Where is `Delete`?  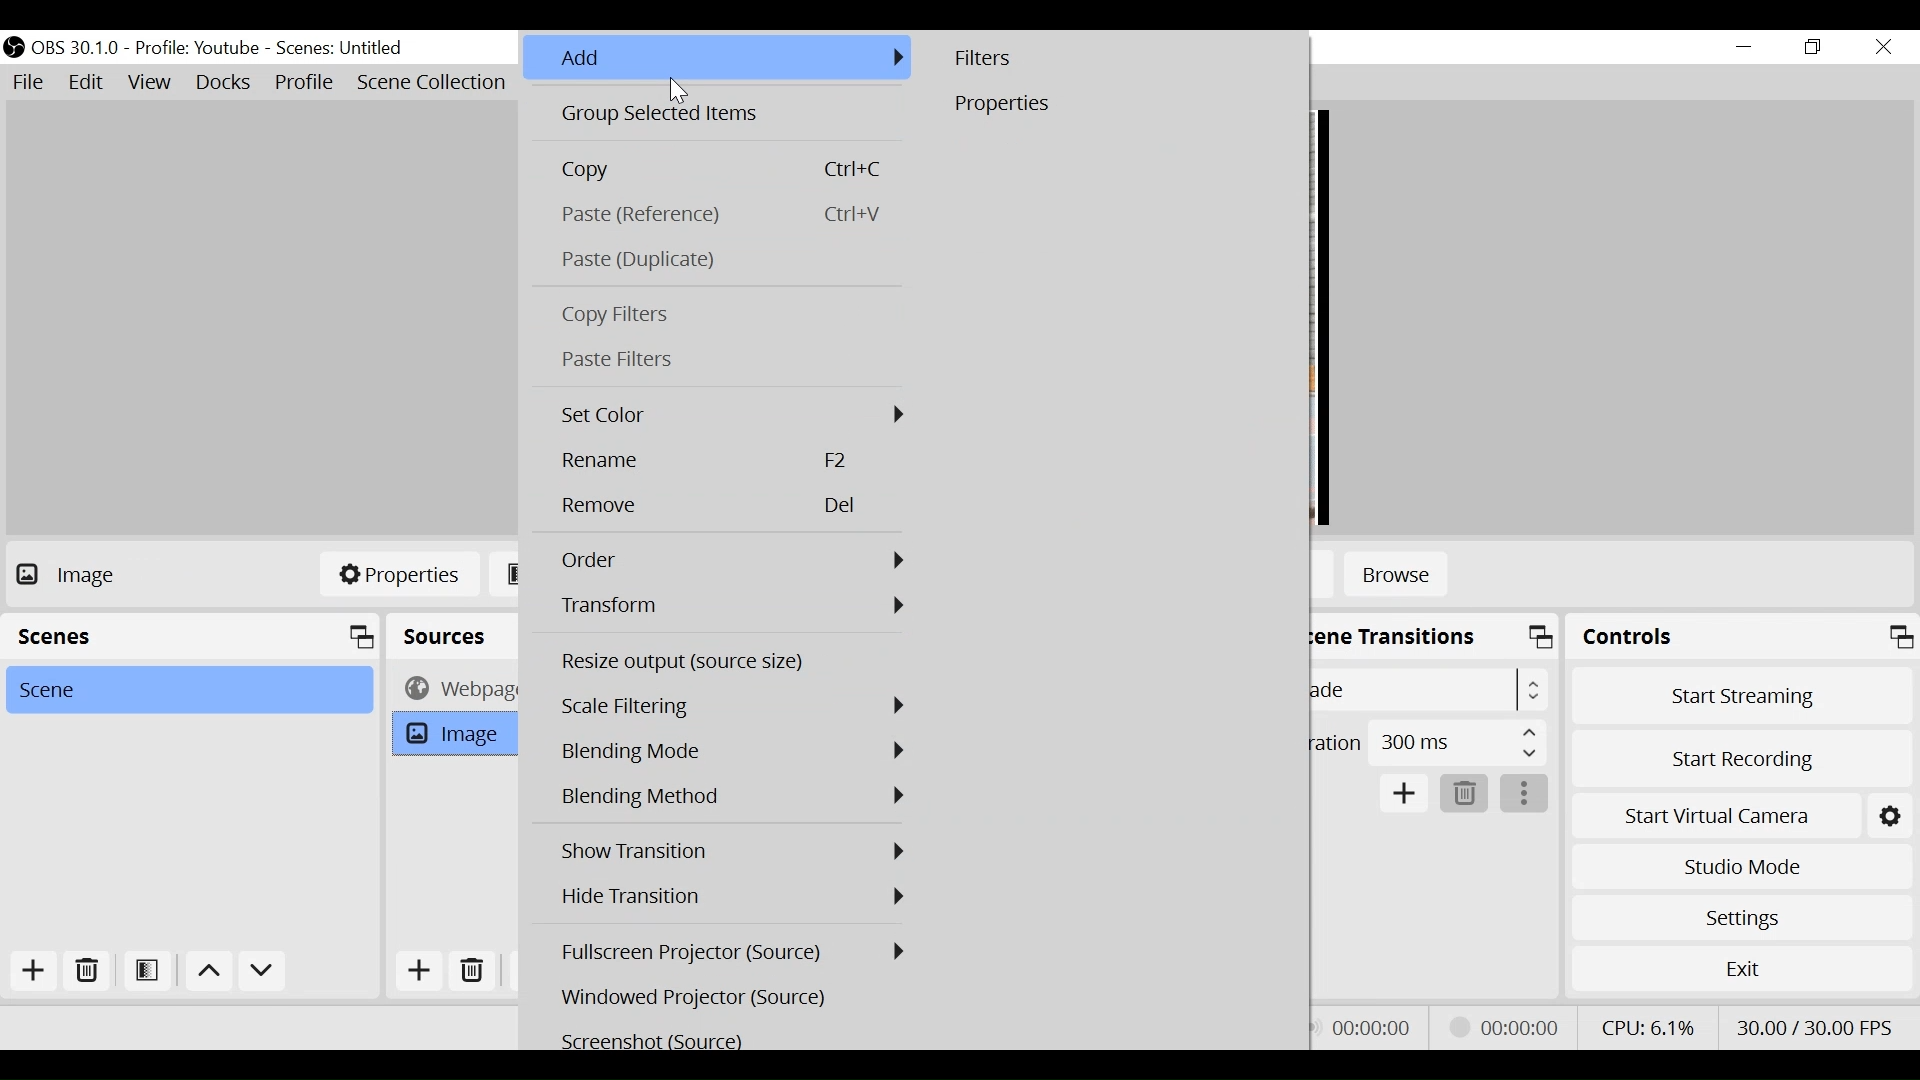 Delete is located at coordinates (477, 969).